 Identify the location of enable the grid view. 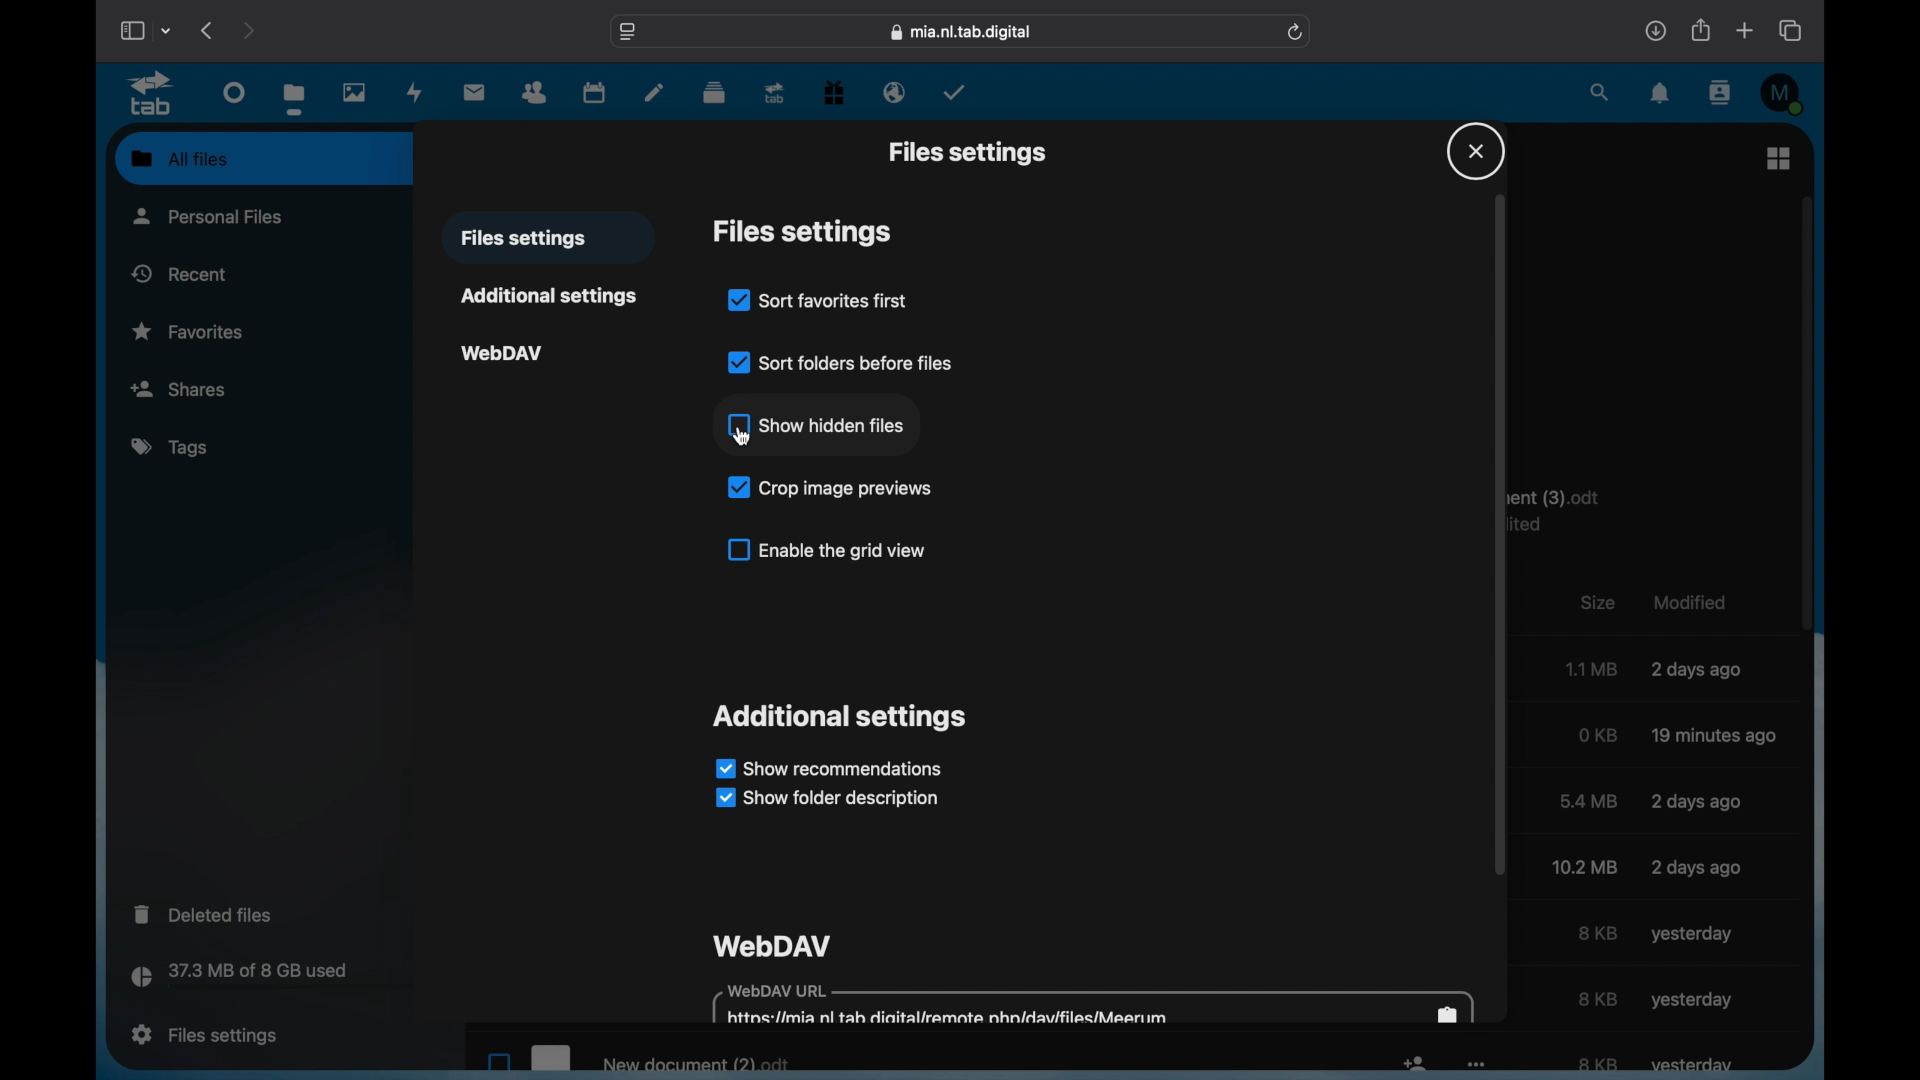
(827, 550).